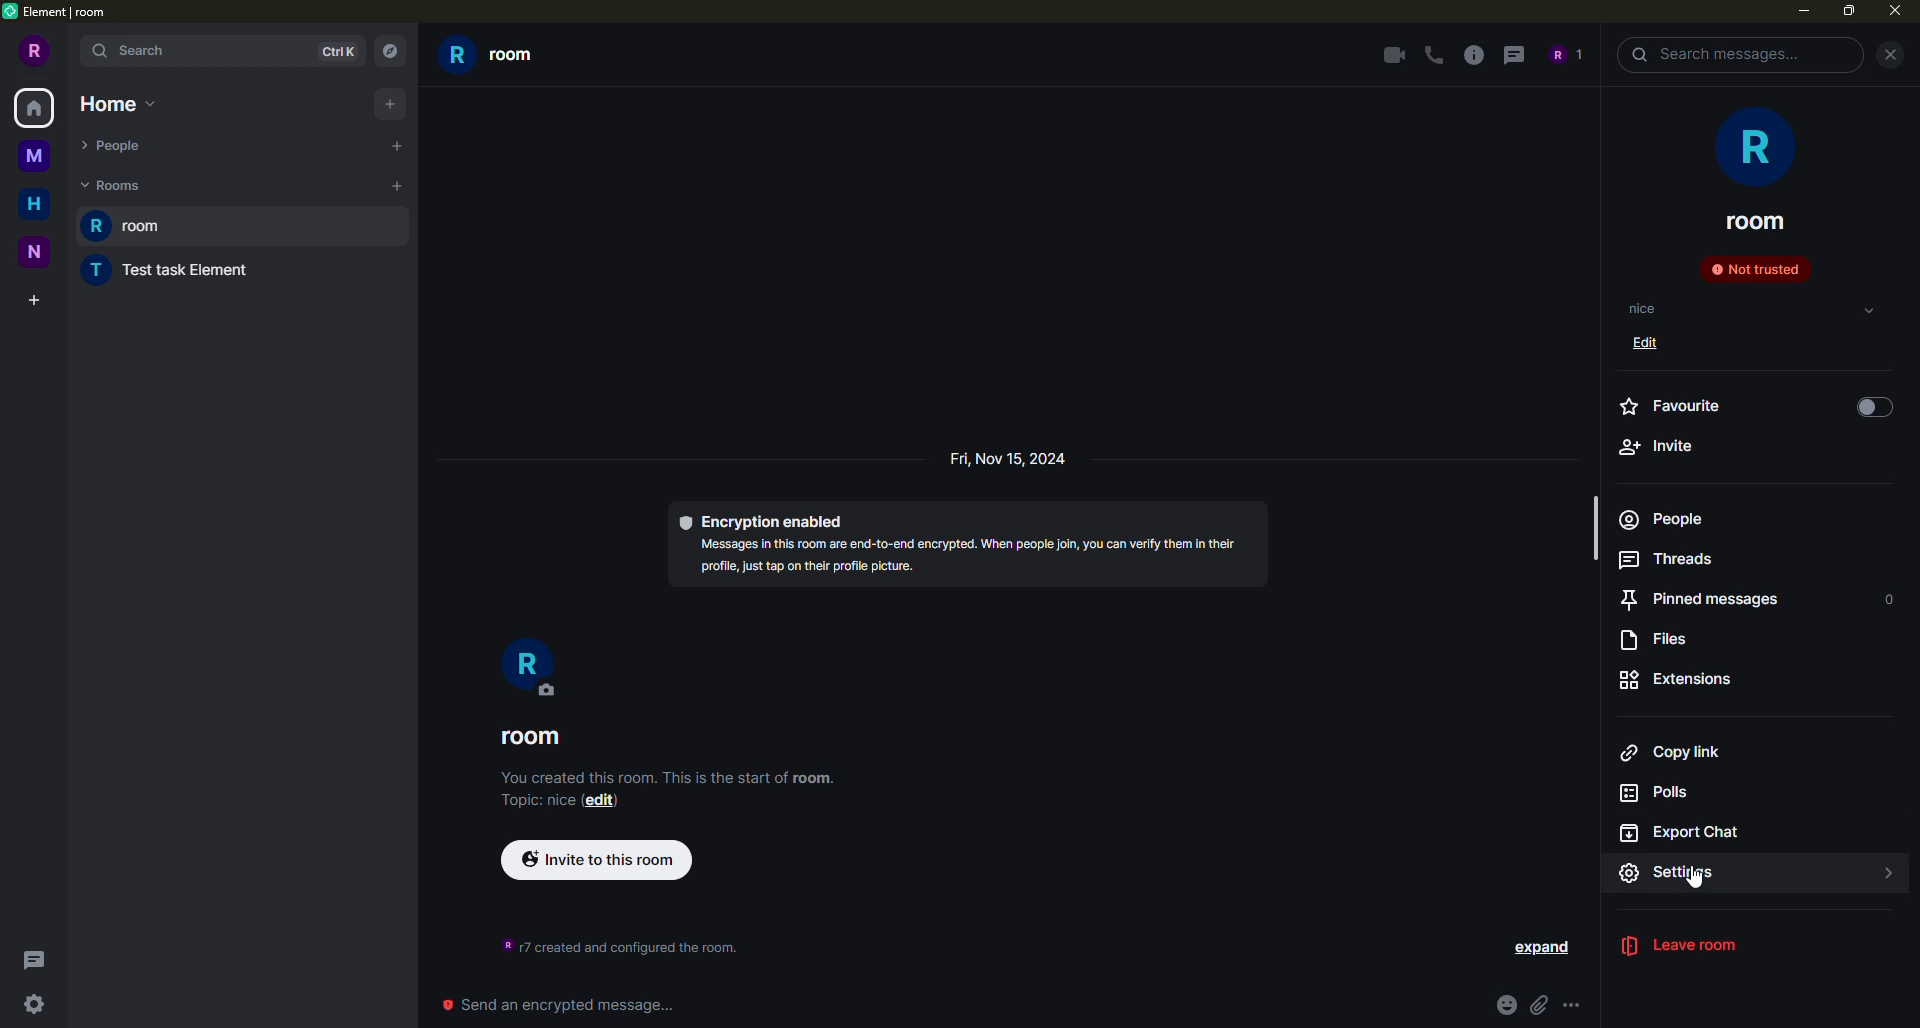  What do you see at coordinates (1889, 55) in the screenshot?
I see `close` at bounding box center [1889, 55].